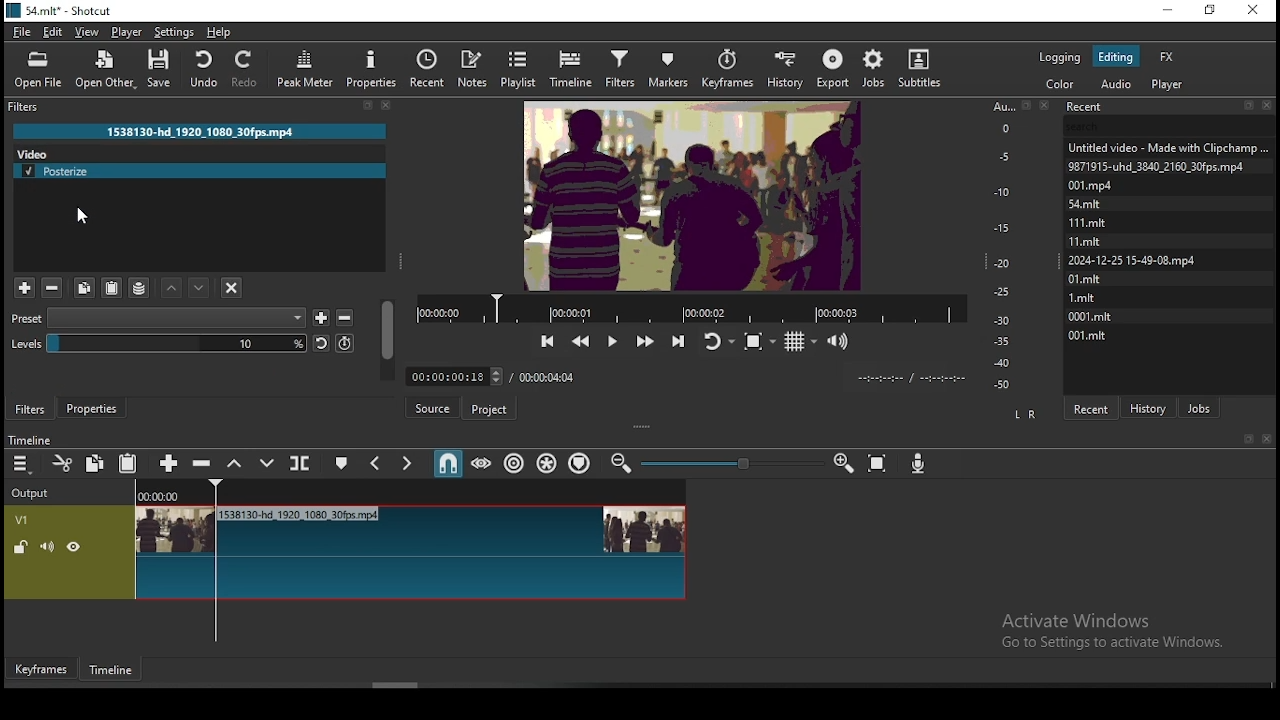 The width and height of the screenshot is (1280, 720). Describe the element at coordinates (574, 68) in the screenshot. I see `timeline` at that location.